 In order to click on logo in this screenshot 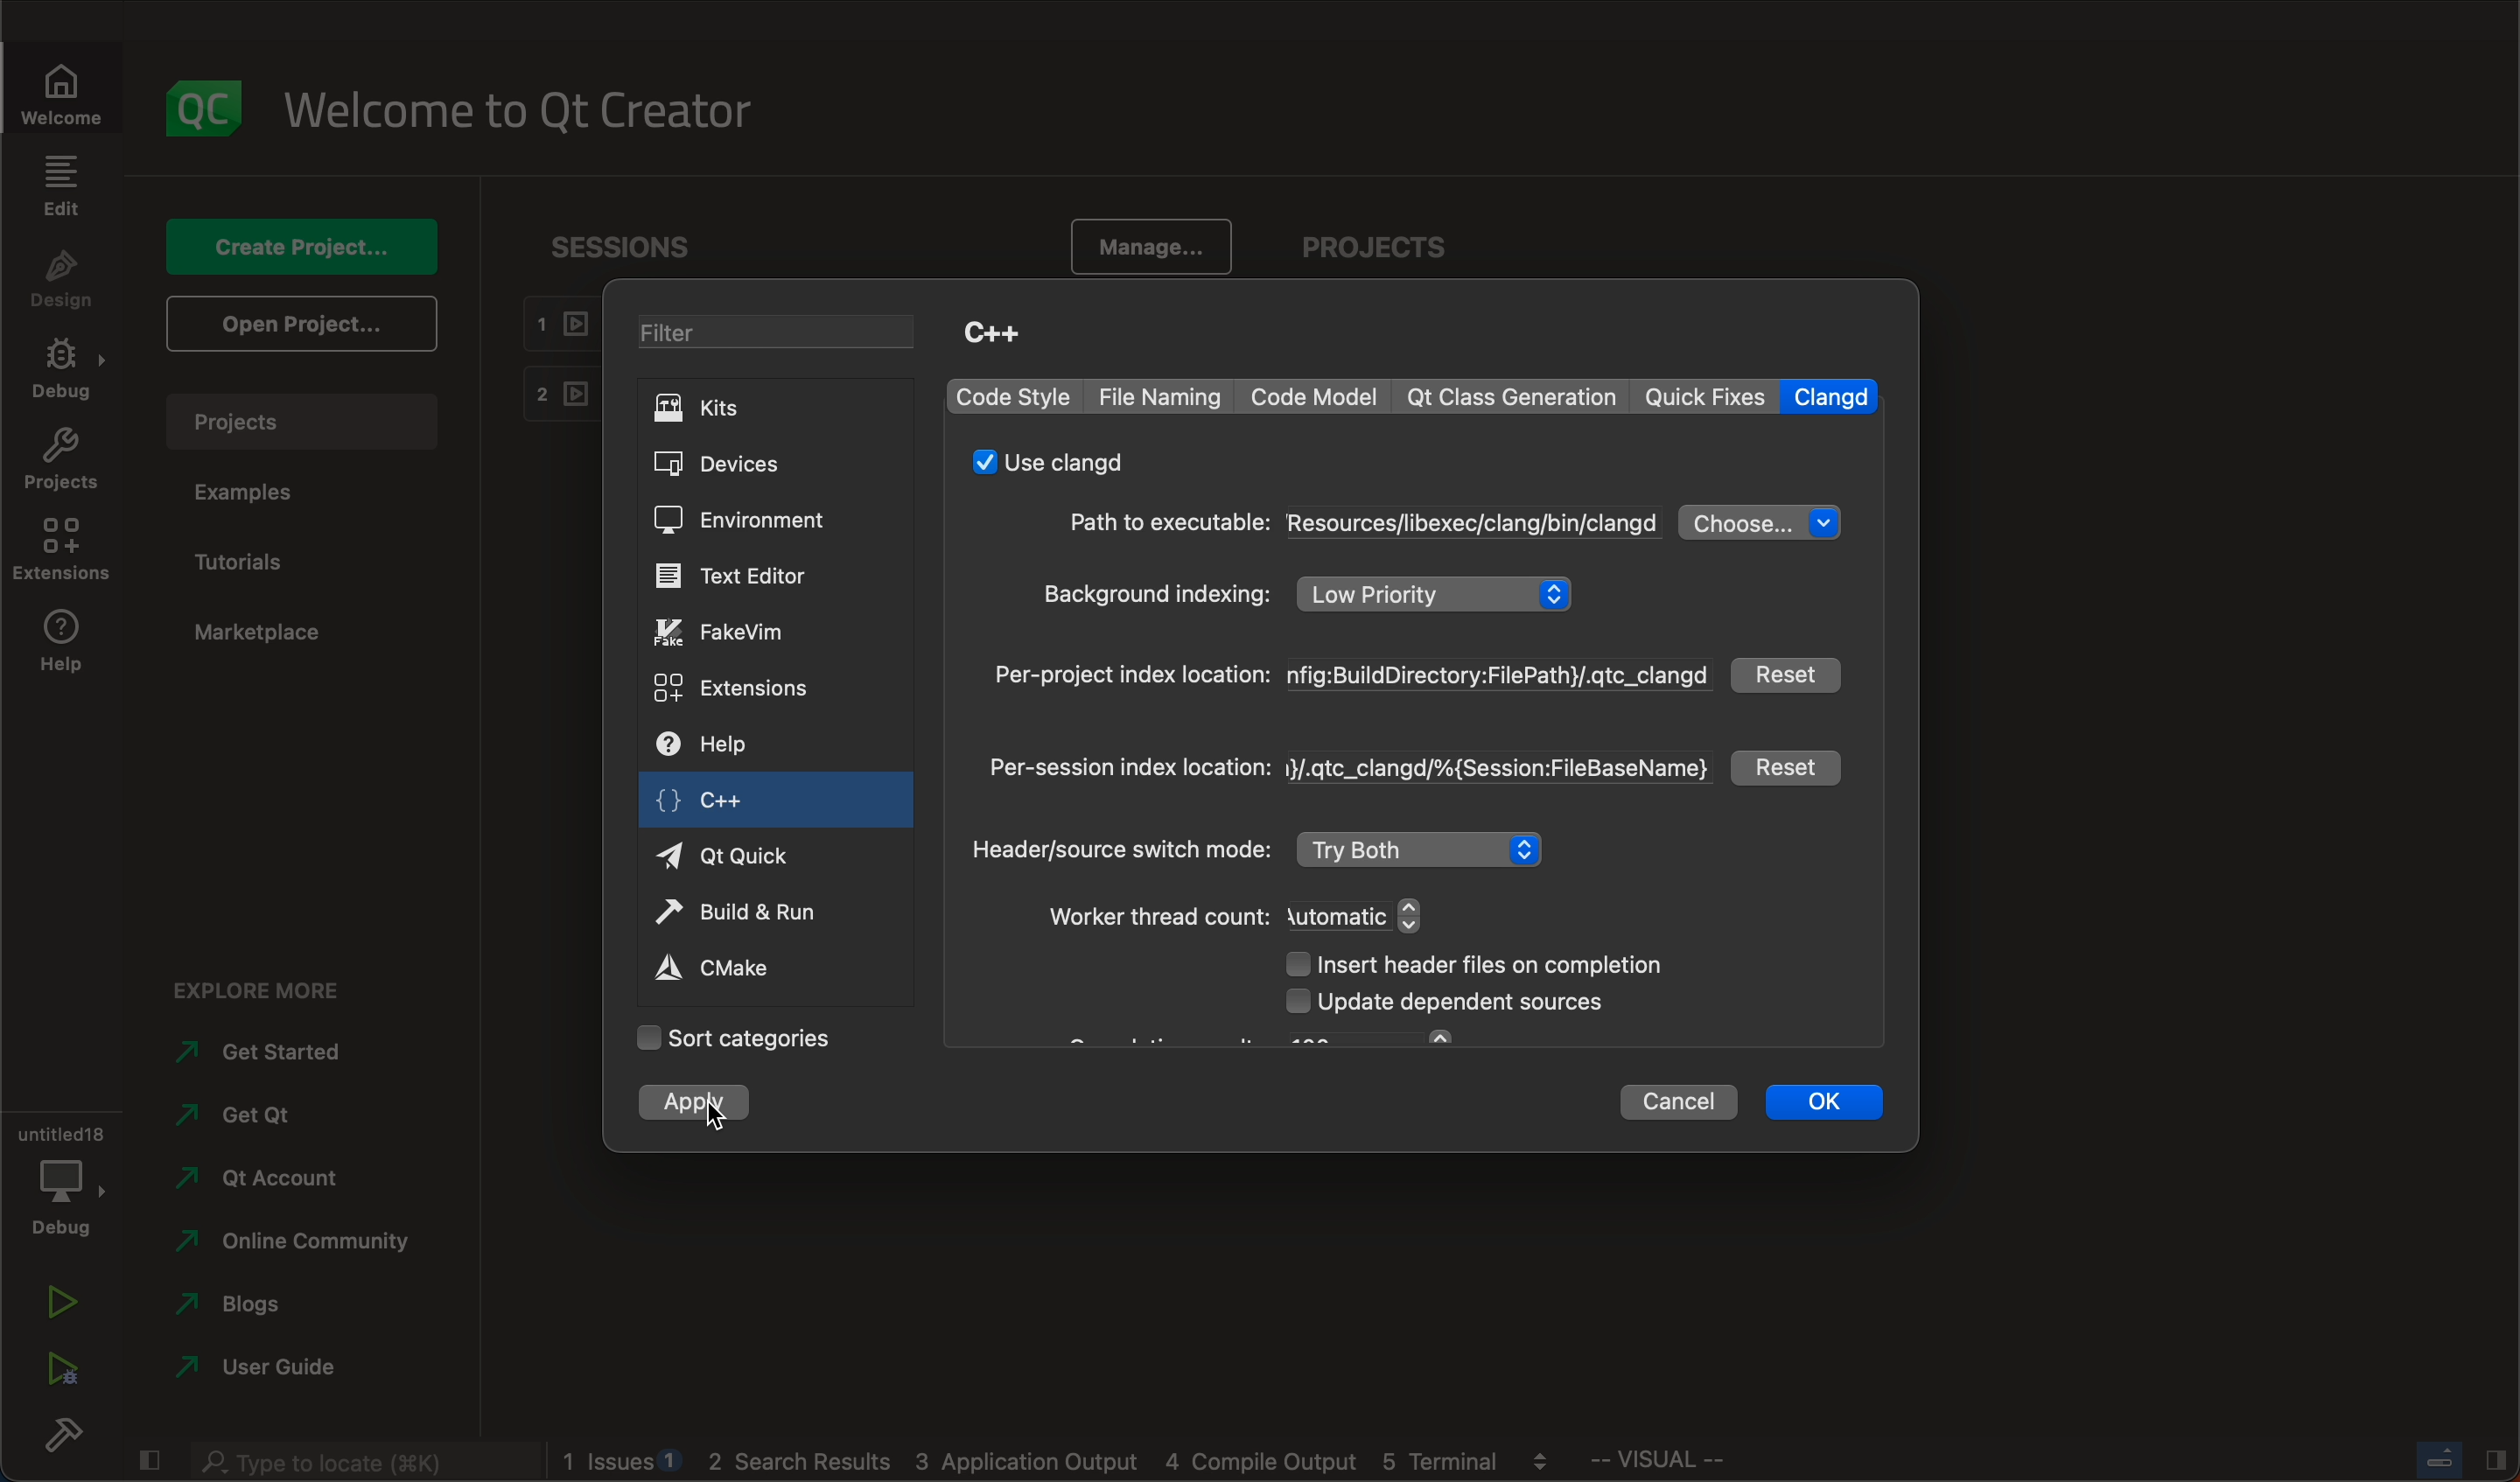, I will do `click(199, 102)`.